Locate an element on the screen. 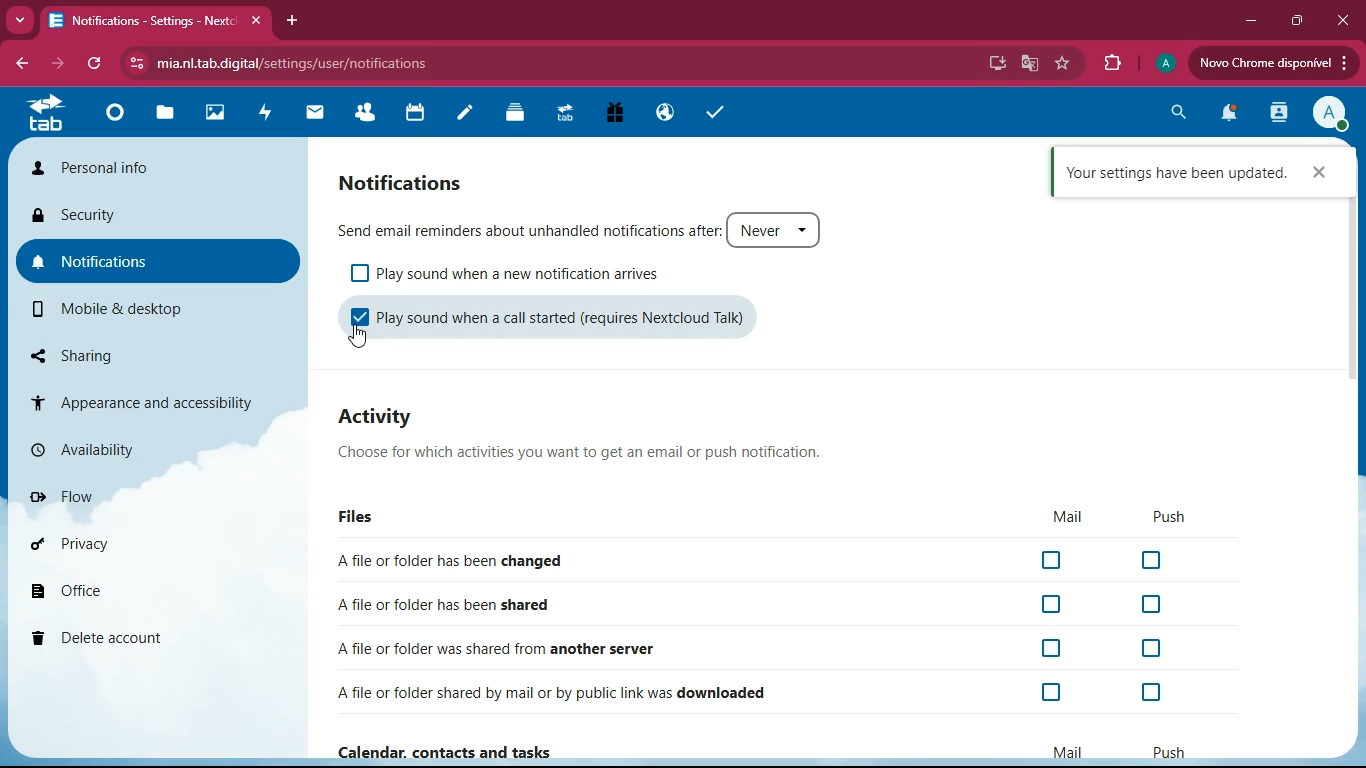  confirmation is located at coordinates (1187, 171).